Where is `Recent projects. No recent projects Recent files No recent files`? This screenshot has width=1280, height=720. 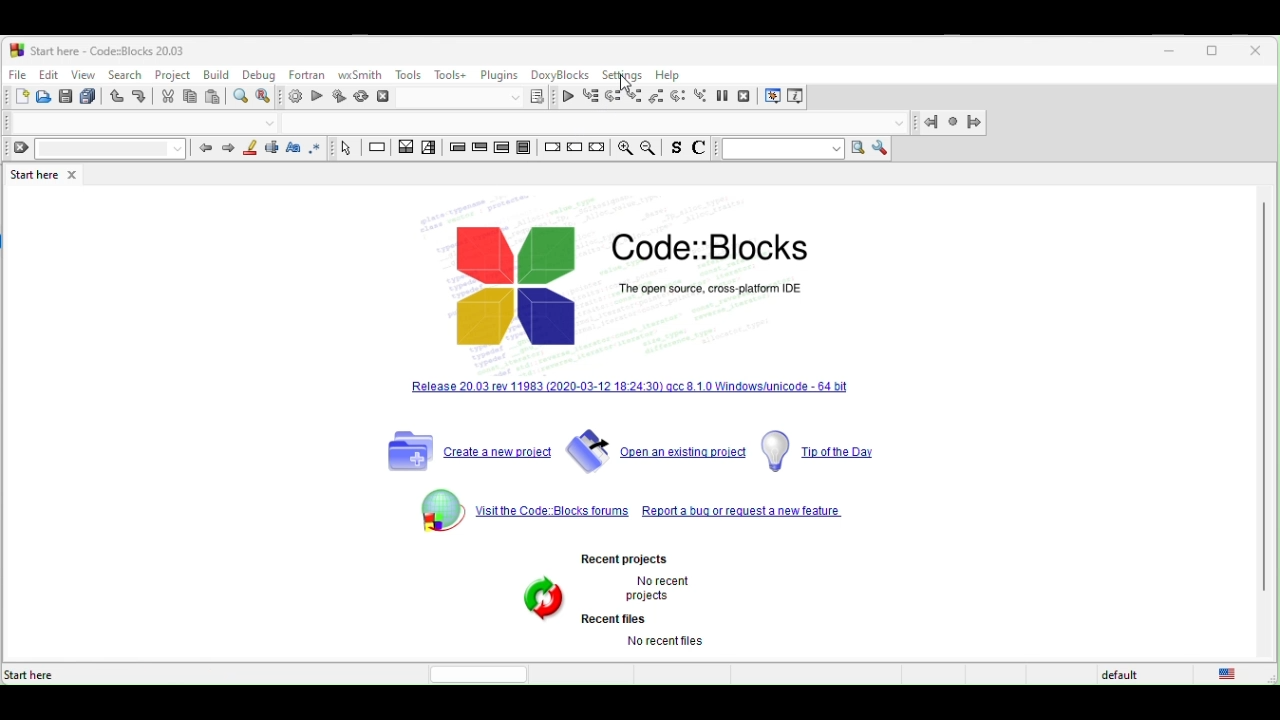 Recent projects. No recent projects Recent files No recent files is located at coordinates (617, 600).